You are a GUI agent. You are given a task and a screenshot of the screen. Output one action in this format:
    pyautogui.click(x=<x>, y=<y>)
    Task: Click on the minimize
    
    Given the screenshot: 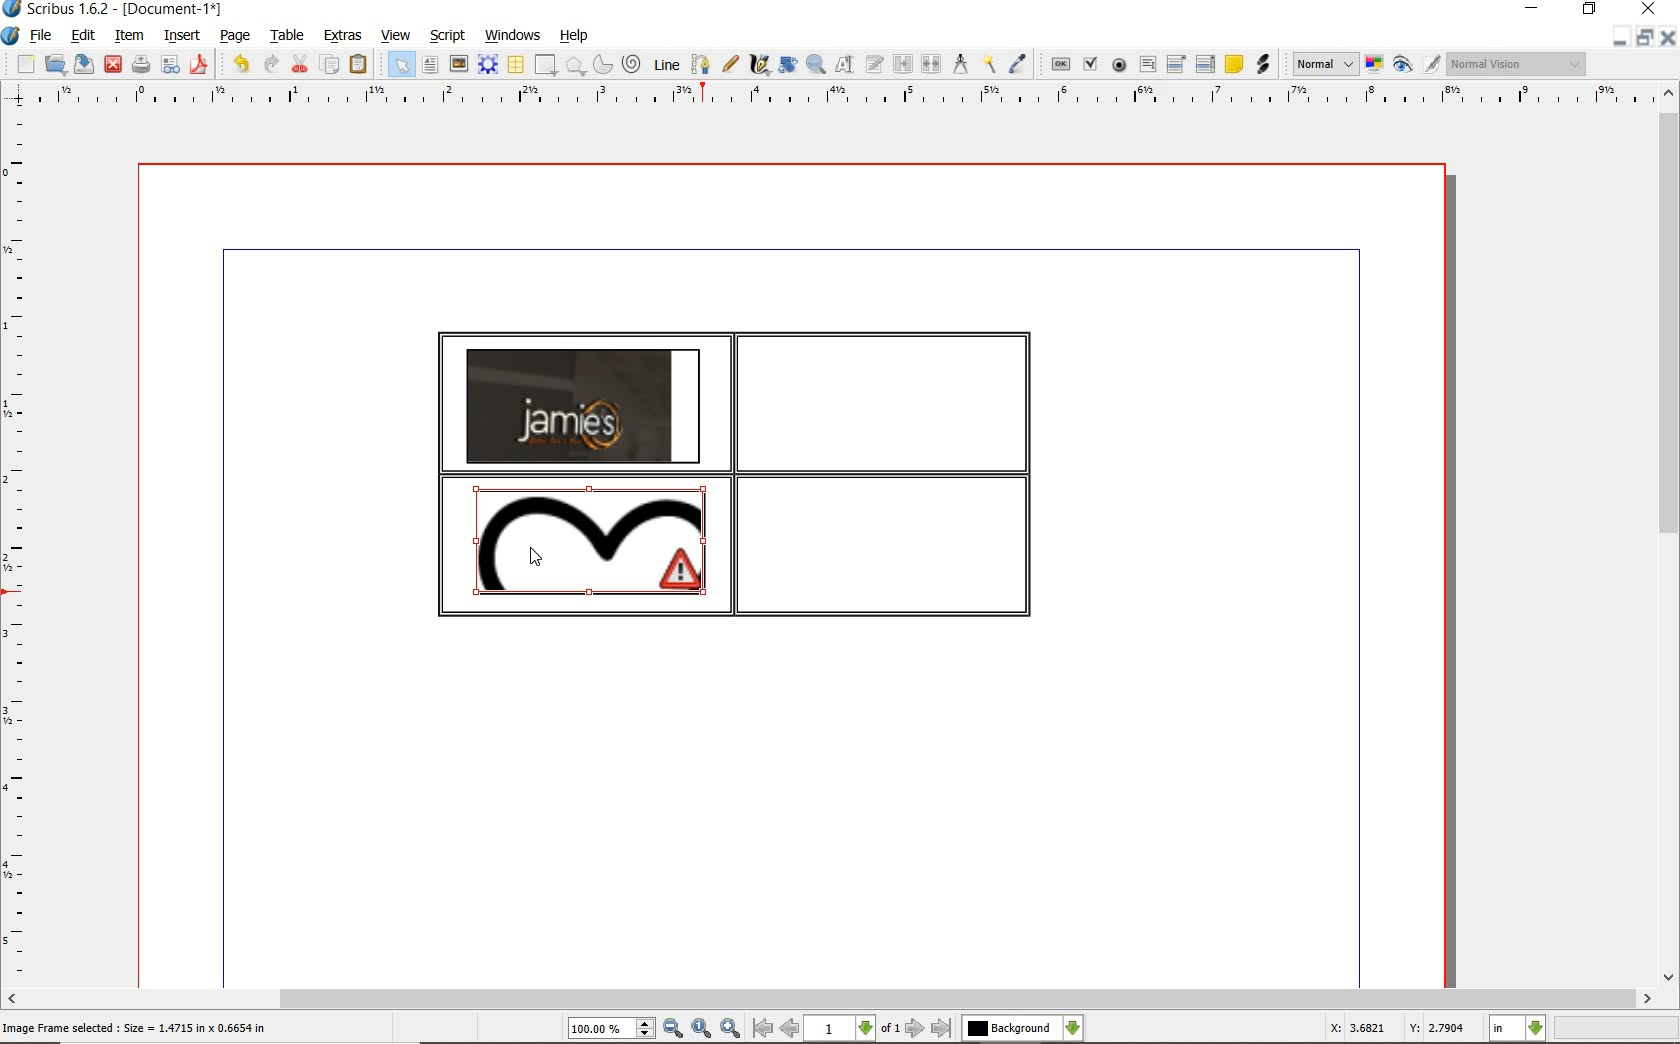 What is the action you would take?
    pyautogui.click(x=1618, y=38)
    